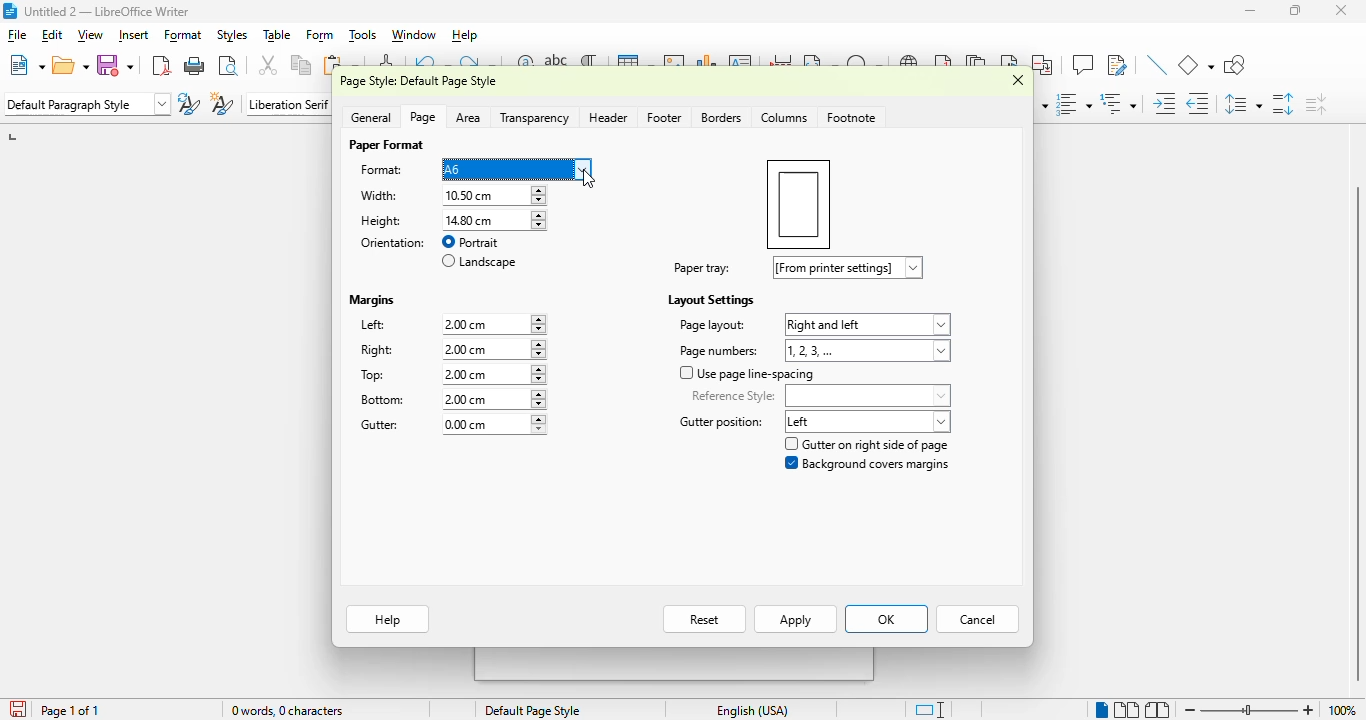  I want to click on tools, so click(363, 34).